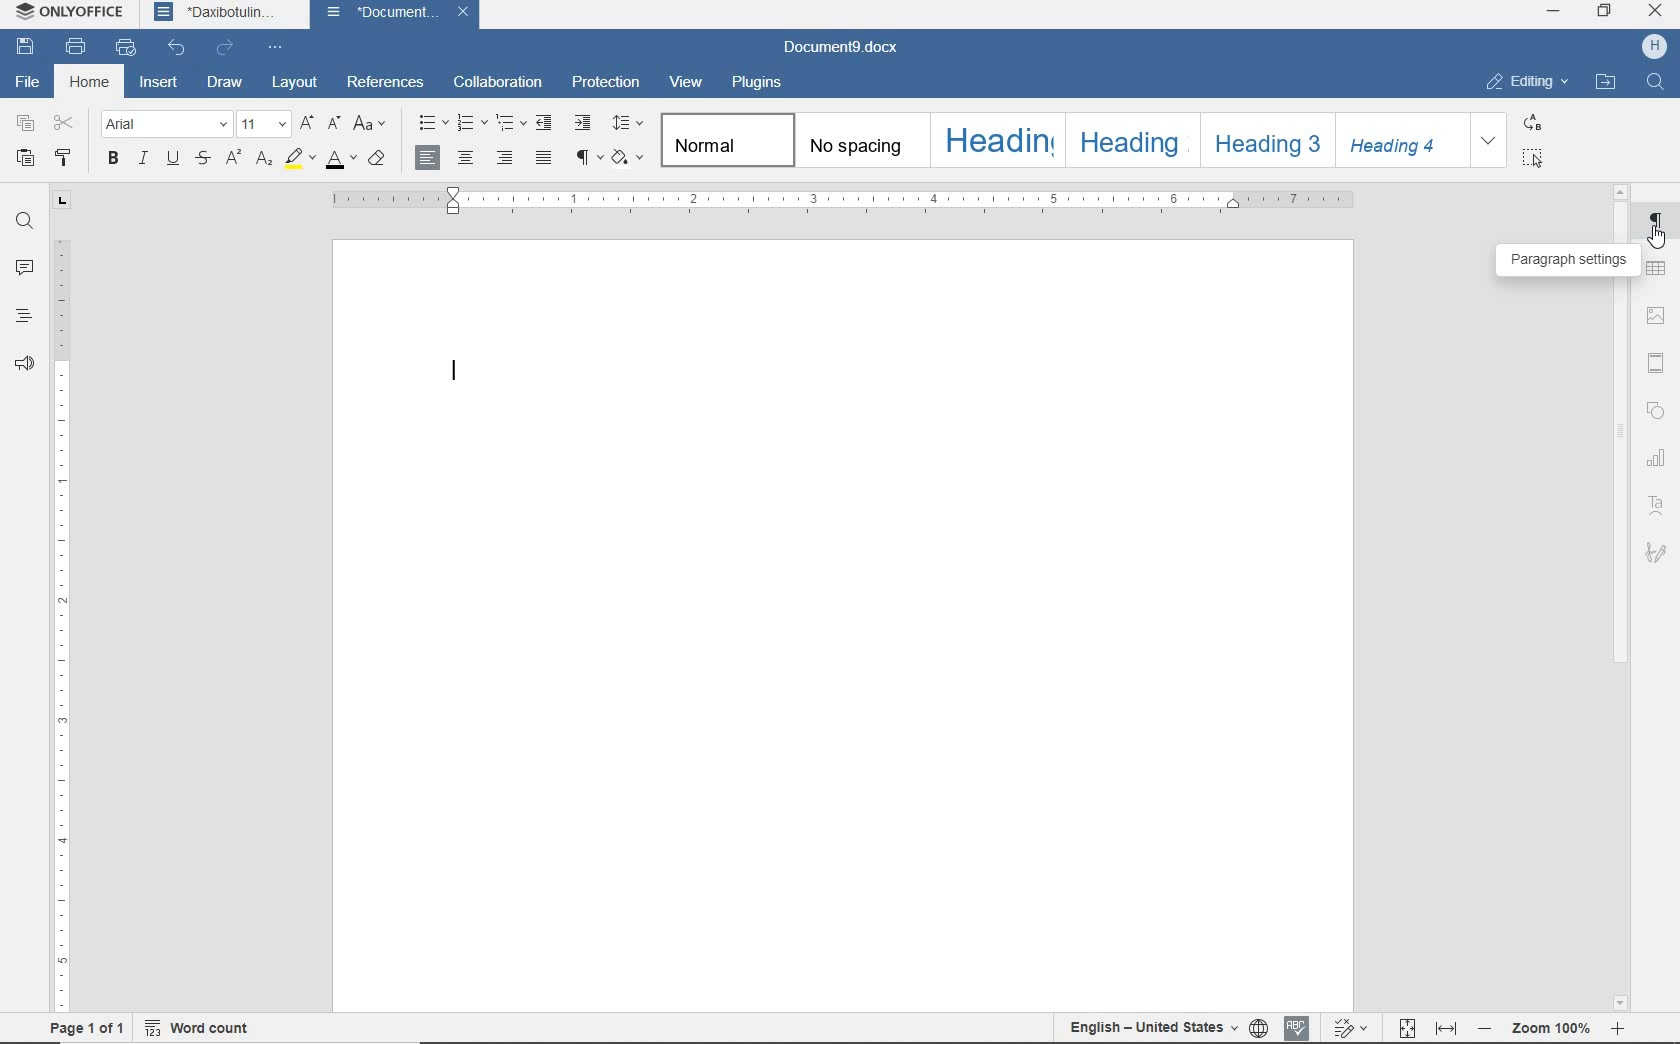 This screenshot has width=1680, height=1044. I want to click on bold, so click(112, 160).